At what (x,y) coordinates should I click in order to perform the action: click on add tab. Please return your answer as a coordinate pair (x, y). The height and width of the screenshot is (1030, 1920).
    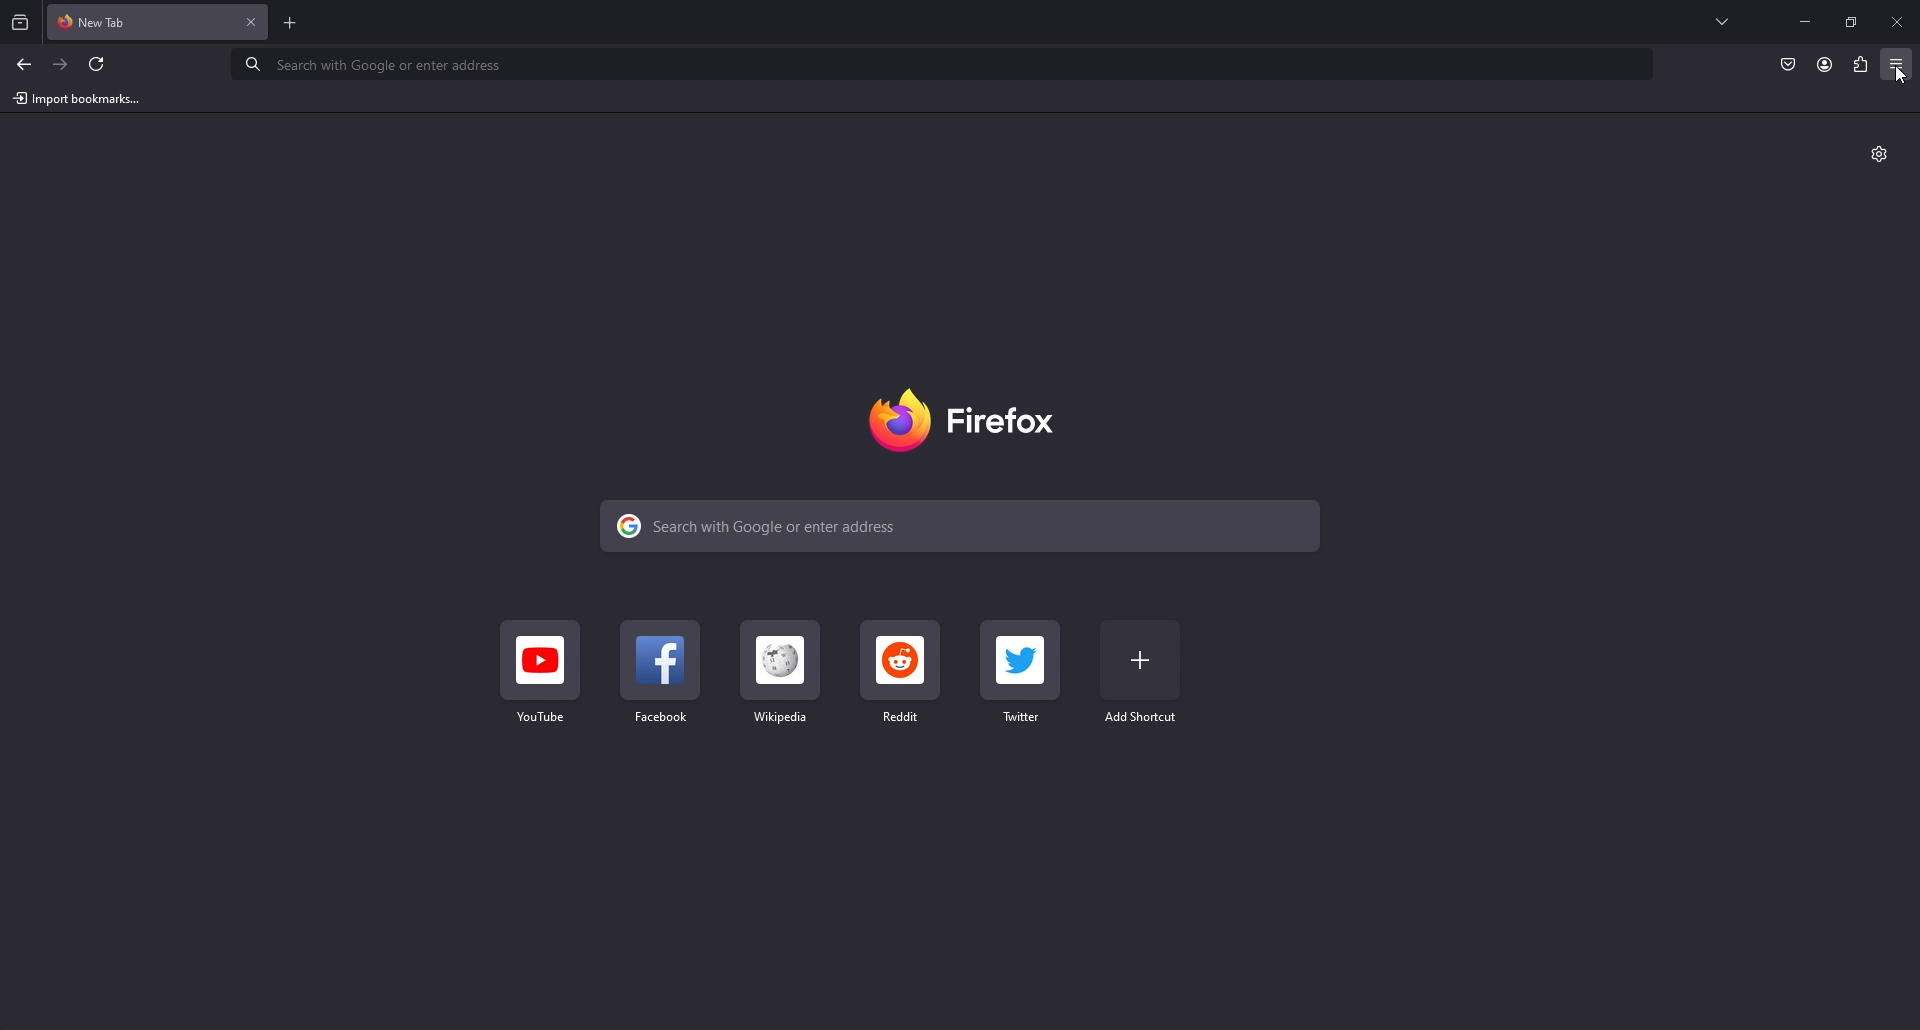
    Looking at the image, I should click on (290, 23).